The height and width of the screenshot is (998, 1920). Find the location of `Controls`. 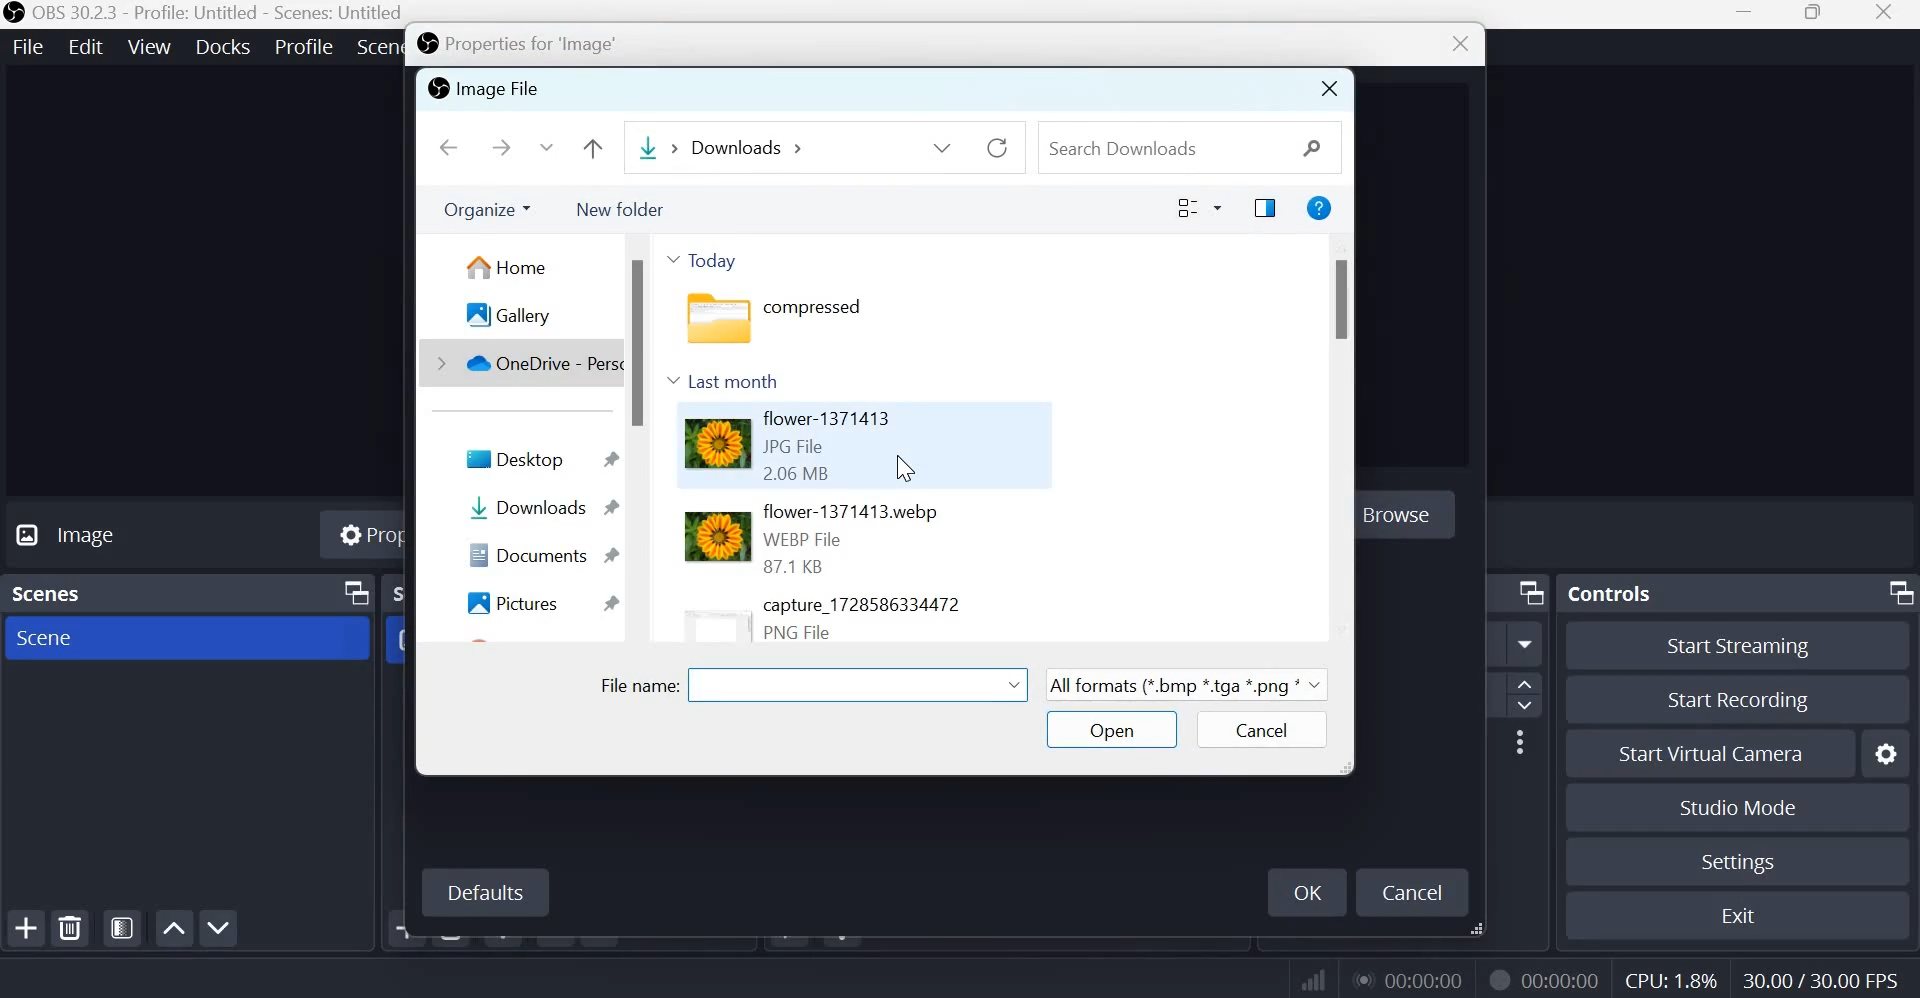

Controls is located at coordinates (1610, 592).